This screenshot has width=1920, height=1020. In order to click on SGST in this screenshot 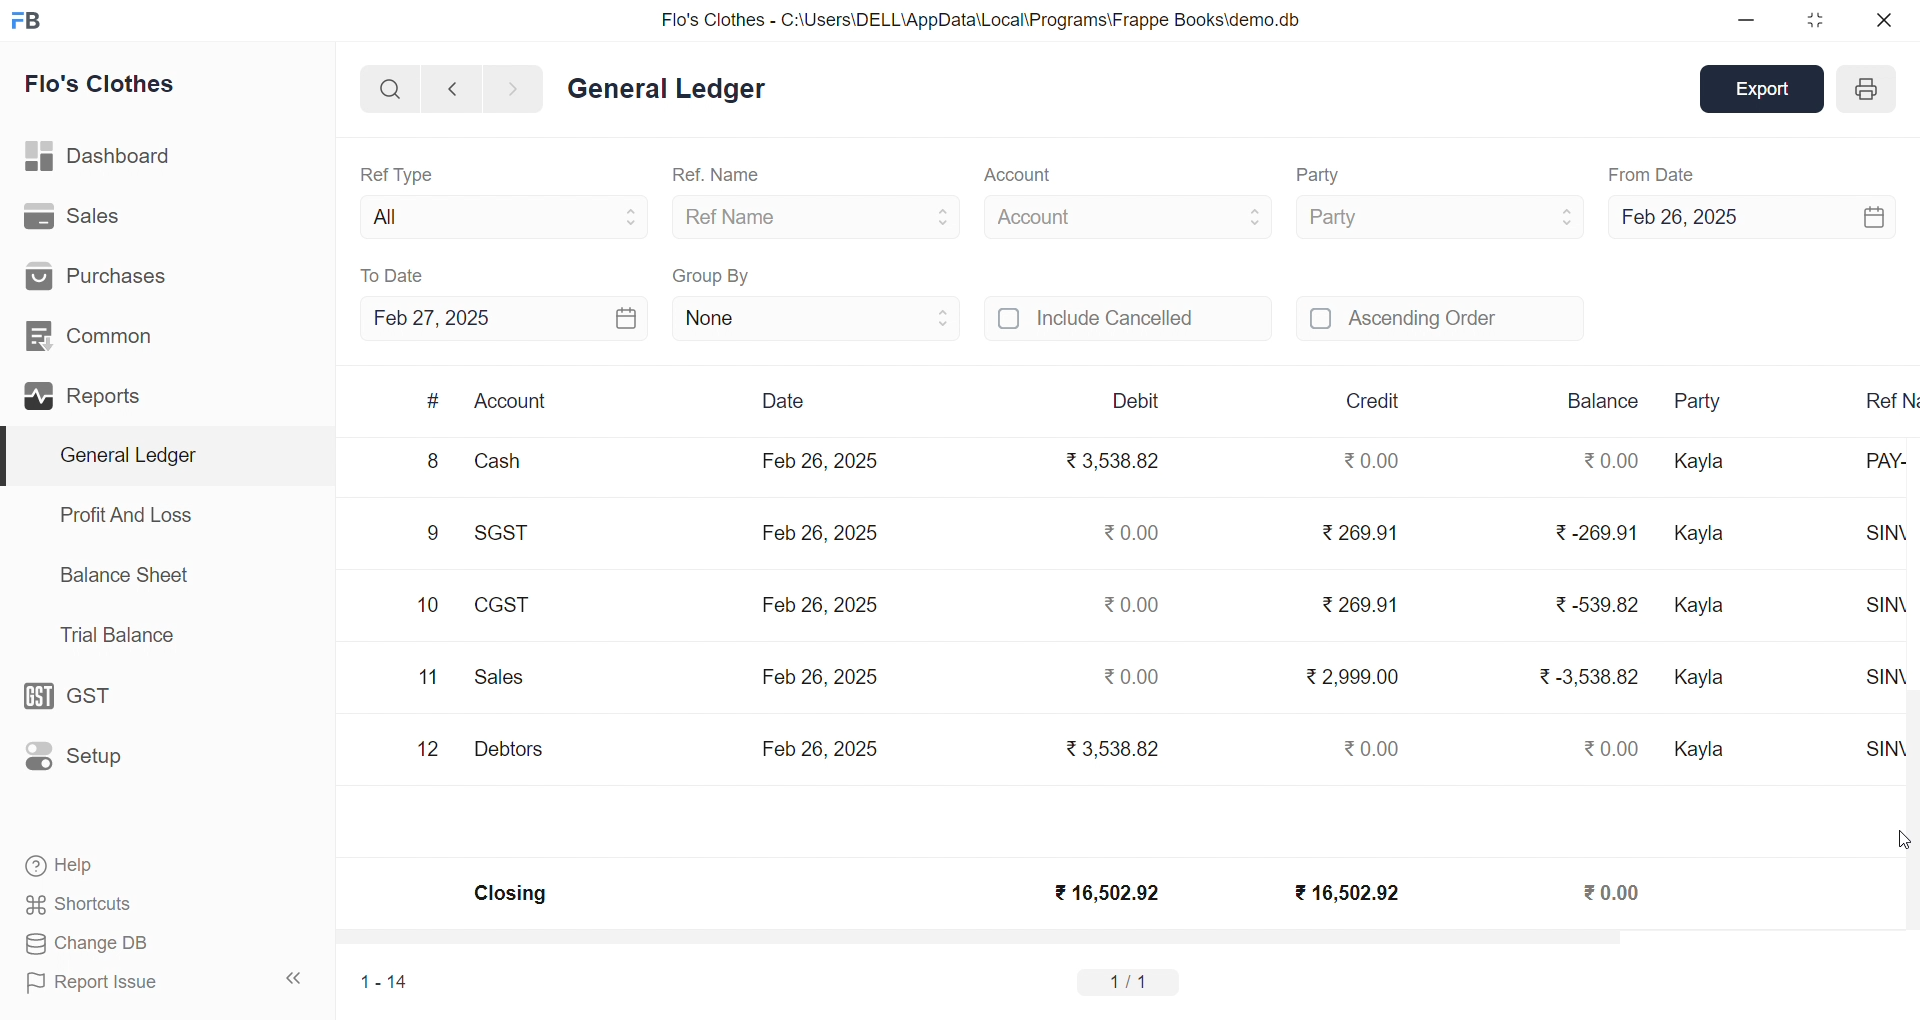, I will do `click(512, 535)`.